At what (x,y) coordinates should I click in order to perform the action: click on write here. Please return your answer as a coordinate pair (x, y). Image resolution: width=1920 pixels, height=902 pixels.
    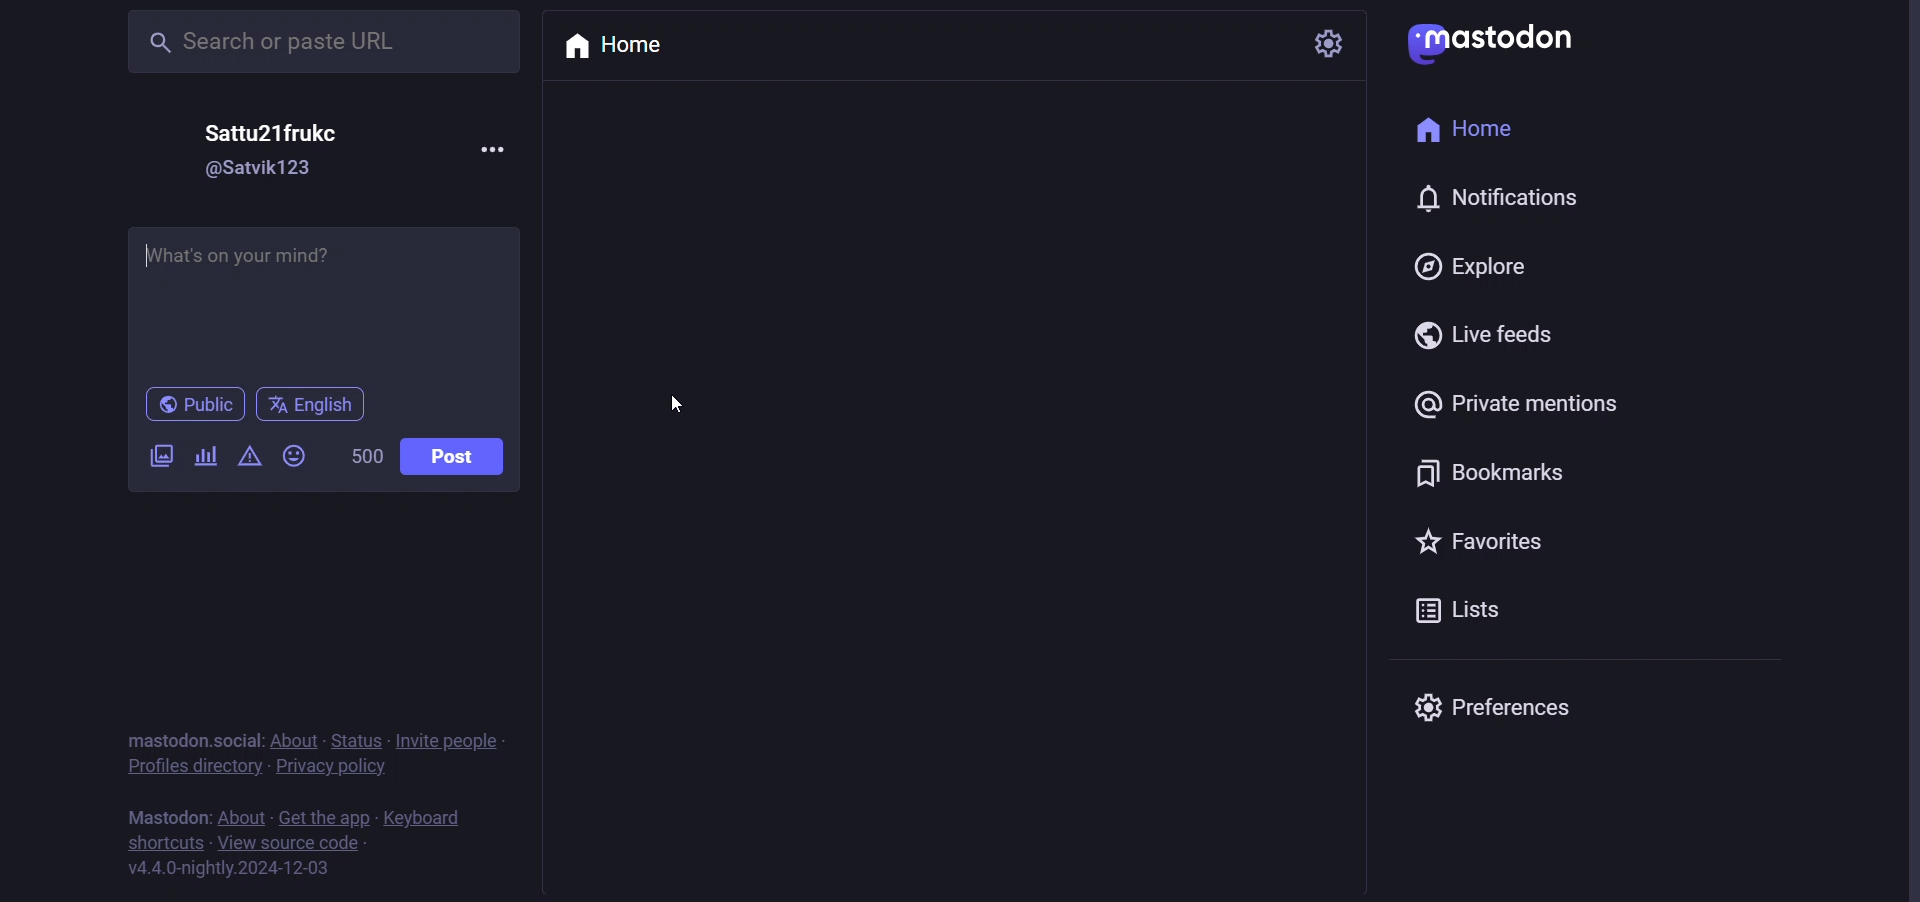
    Looking at the image, I should click on (323, 296).